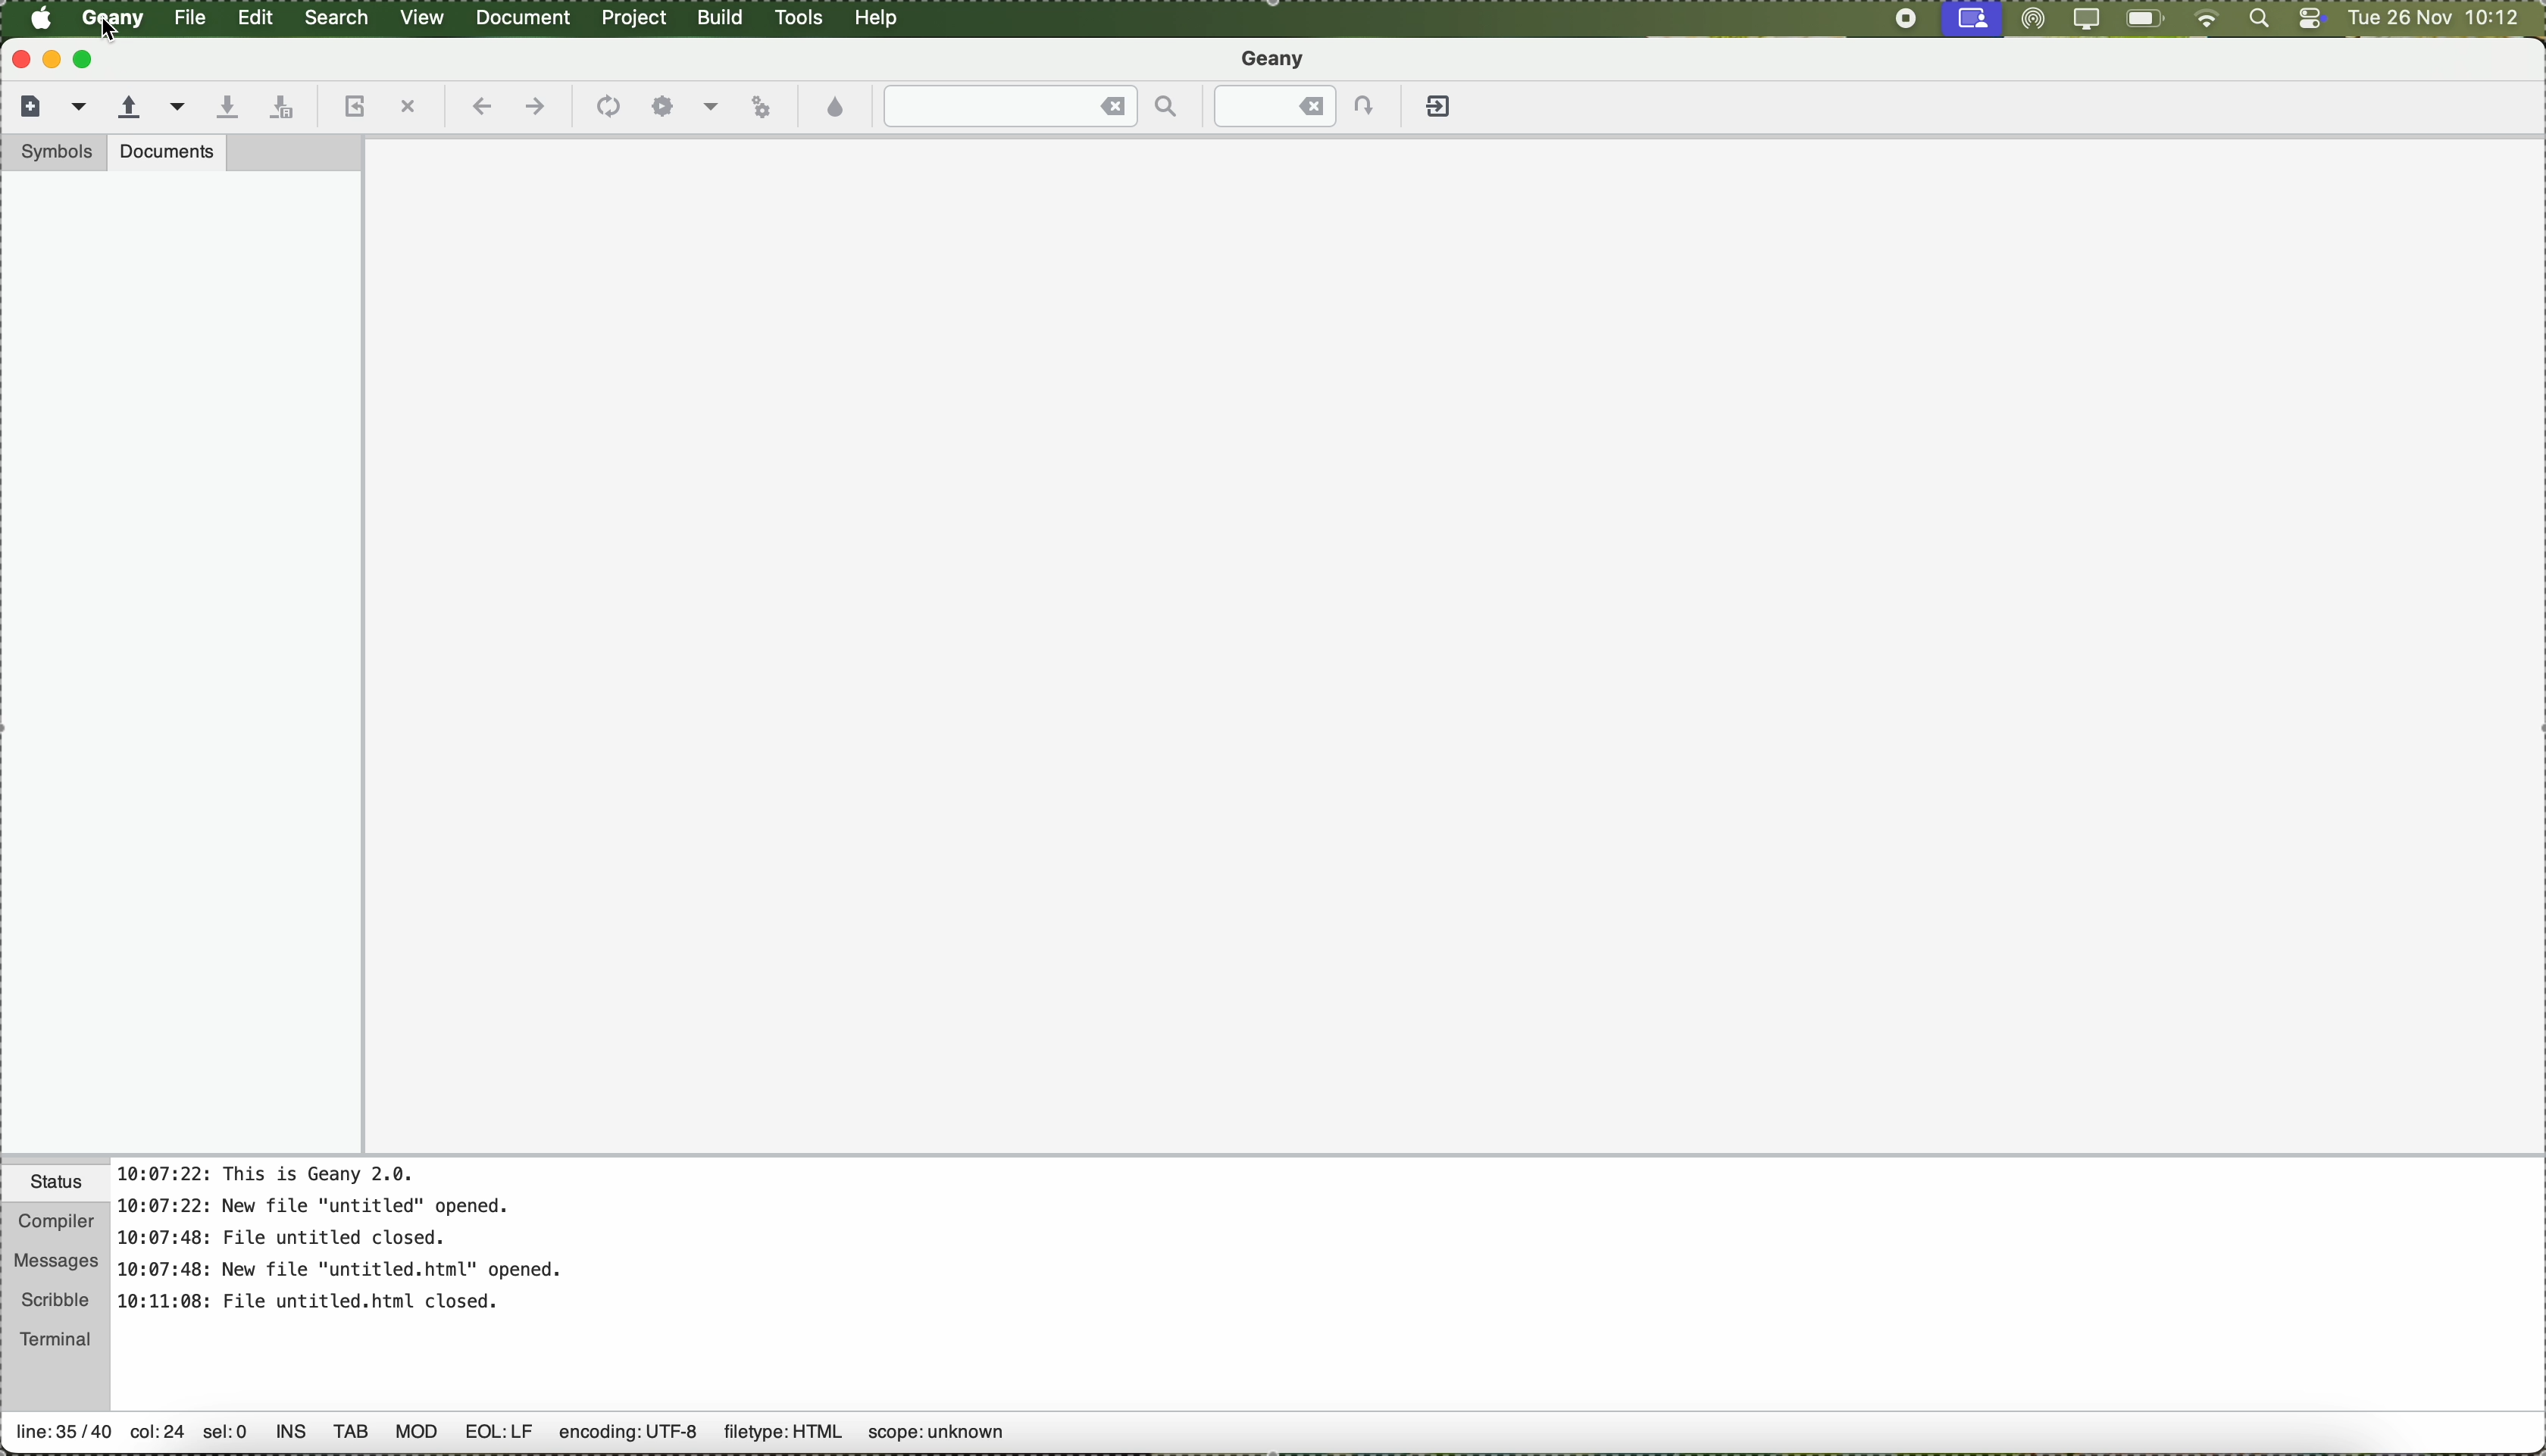 The width and height of the screenshot is (2546, 1456). What do you see at coordinates (1029, 106) in the screenshot?
I see `find the entered text in the current file` at bounding box center [1029, 106].